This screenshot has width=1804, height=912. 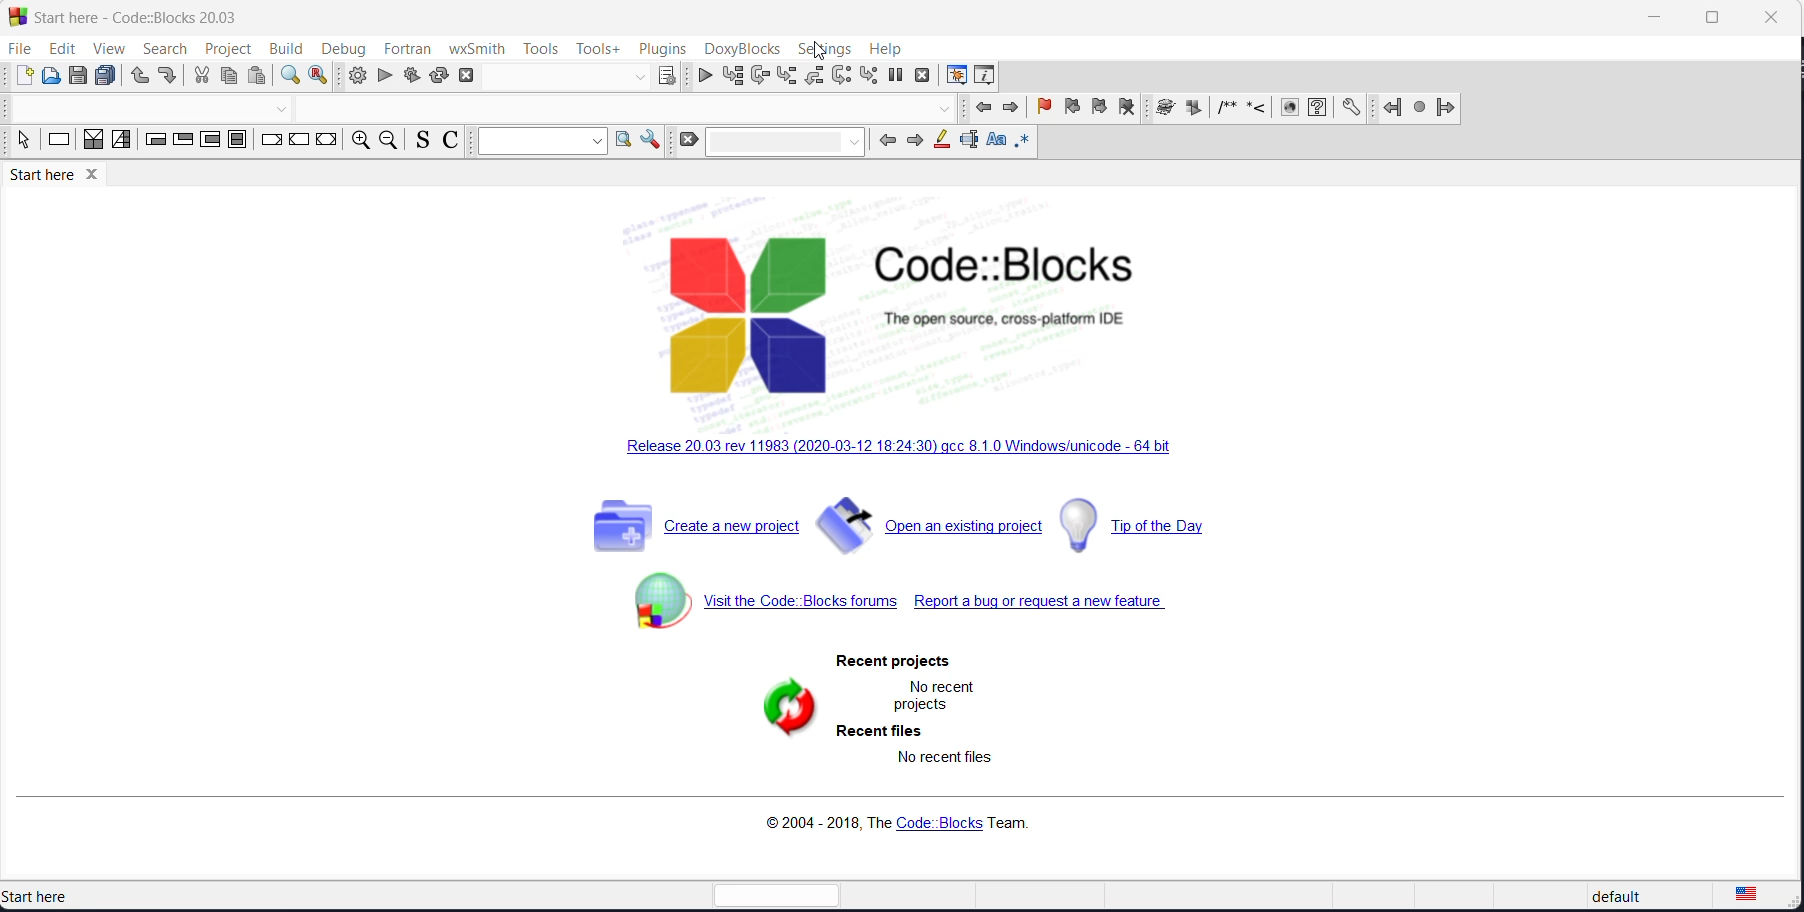 What do you see at coordinates (104, 47) in the screenshot?
I see `view` at bounding box center [104, 47].